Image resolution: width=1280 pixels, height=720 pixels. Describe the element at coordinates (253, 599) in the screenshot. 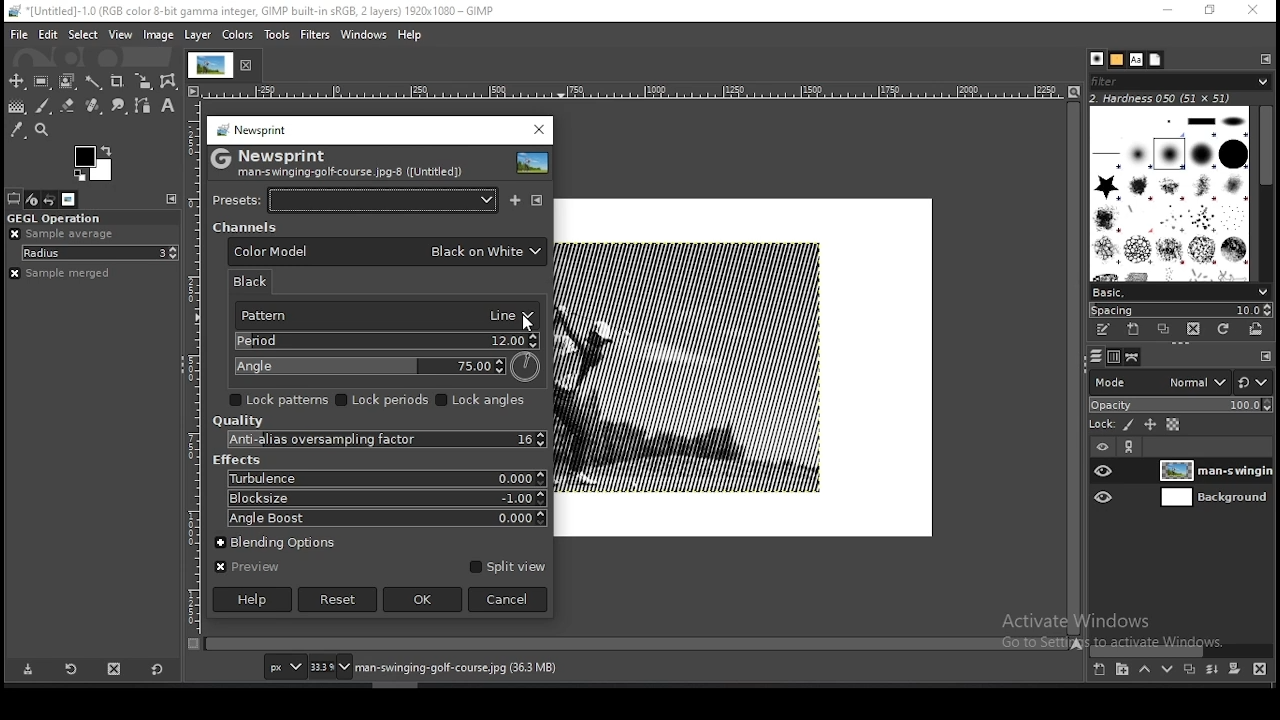

I see `help` at that location.